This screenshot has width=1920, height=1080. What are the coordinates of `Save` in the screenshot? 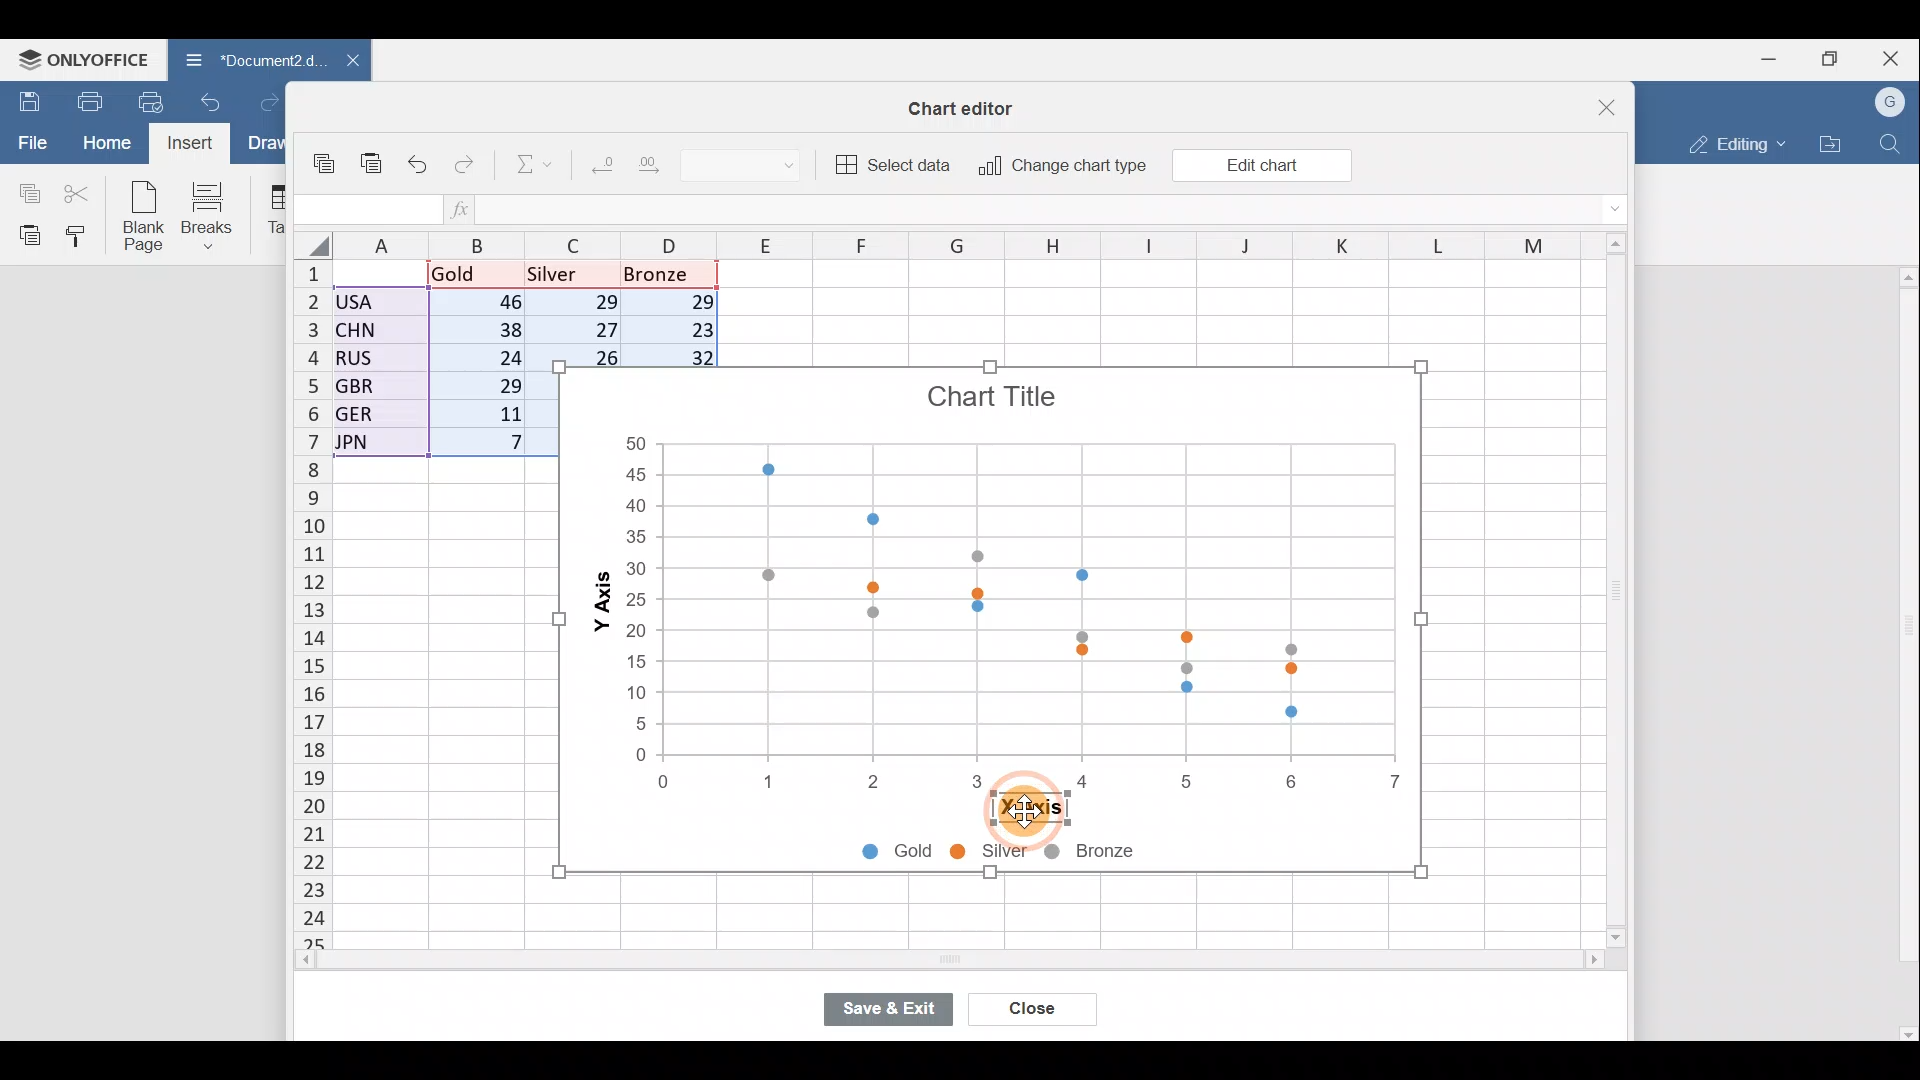 It's located at (25, 99).